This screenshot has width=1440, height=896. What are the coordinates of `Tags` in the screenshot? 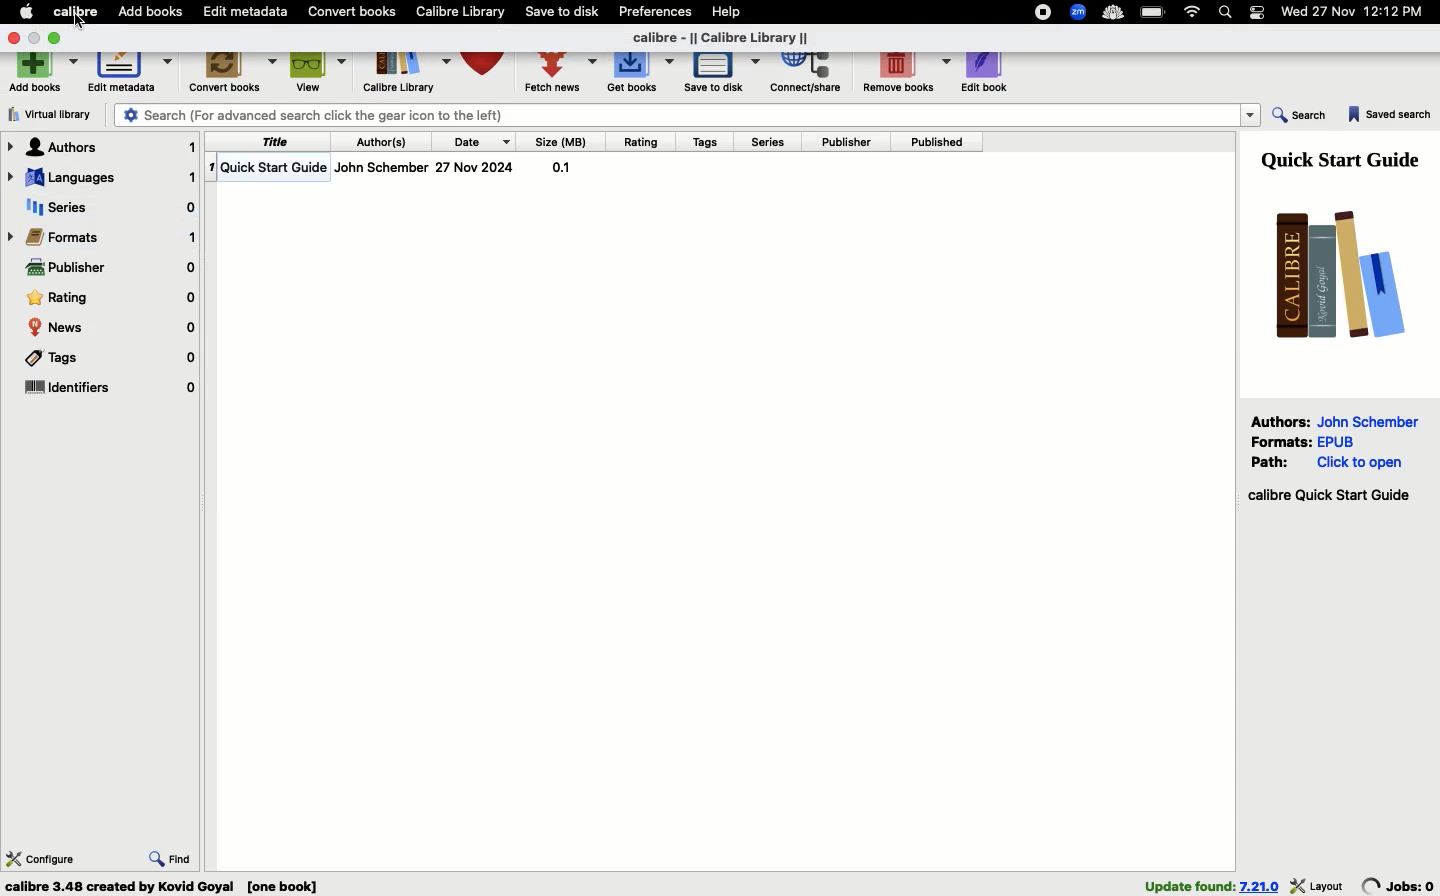 It's located at (712, 142).